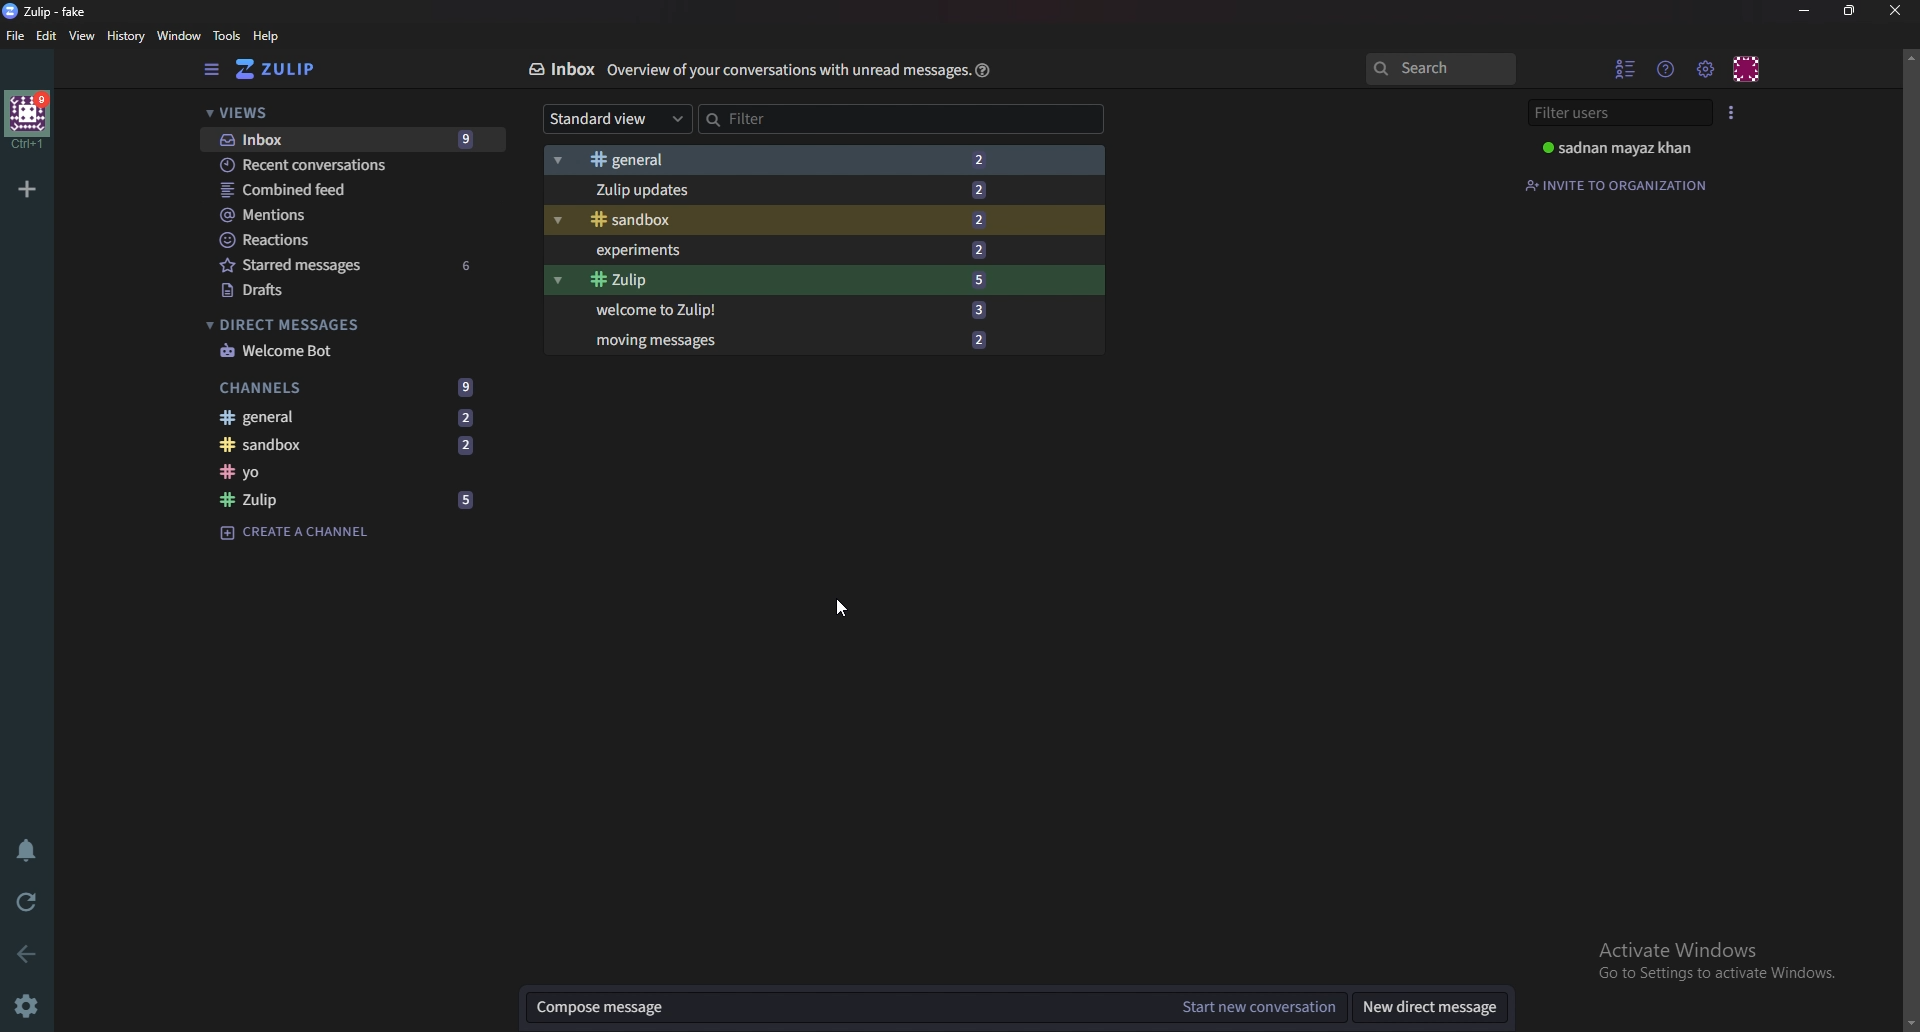  Describe the element at coordinates (82, 37) in the screenshot. I see `view` at that location.